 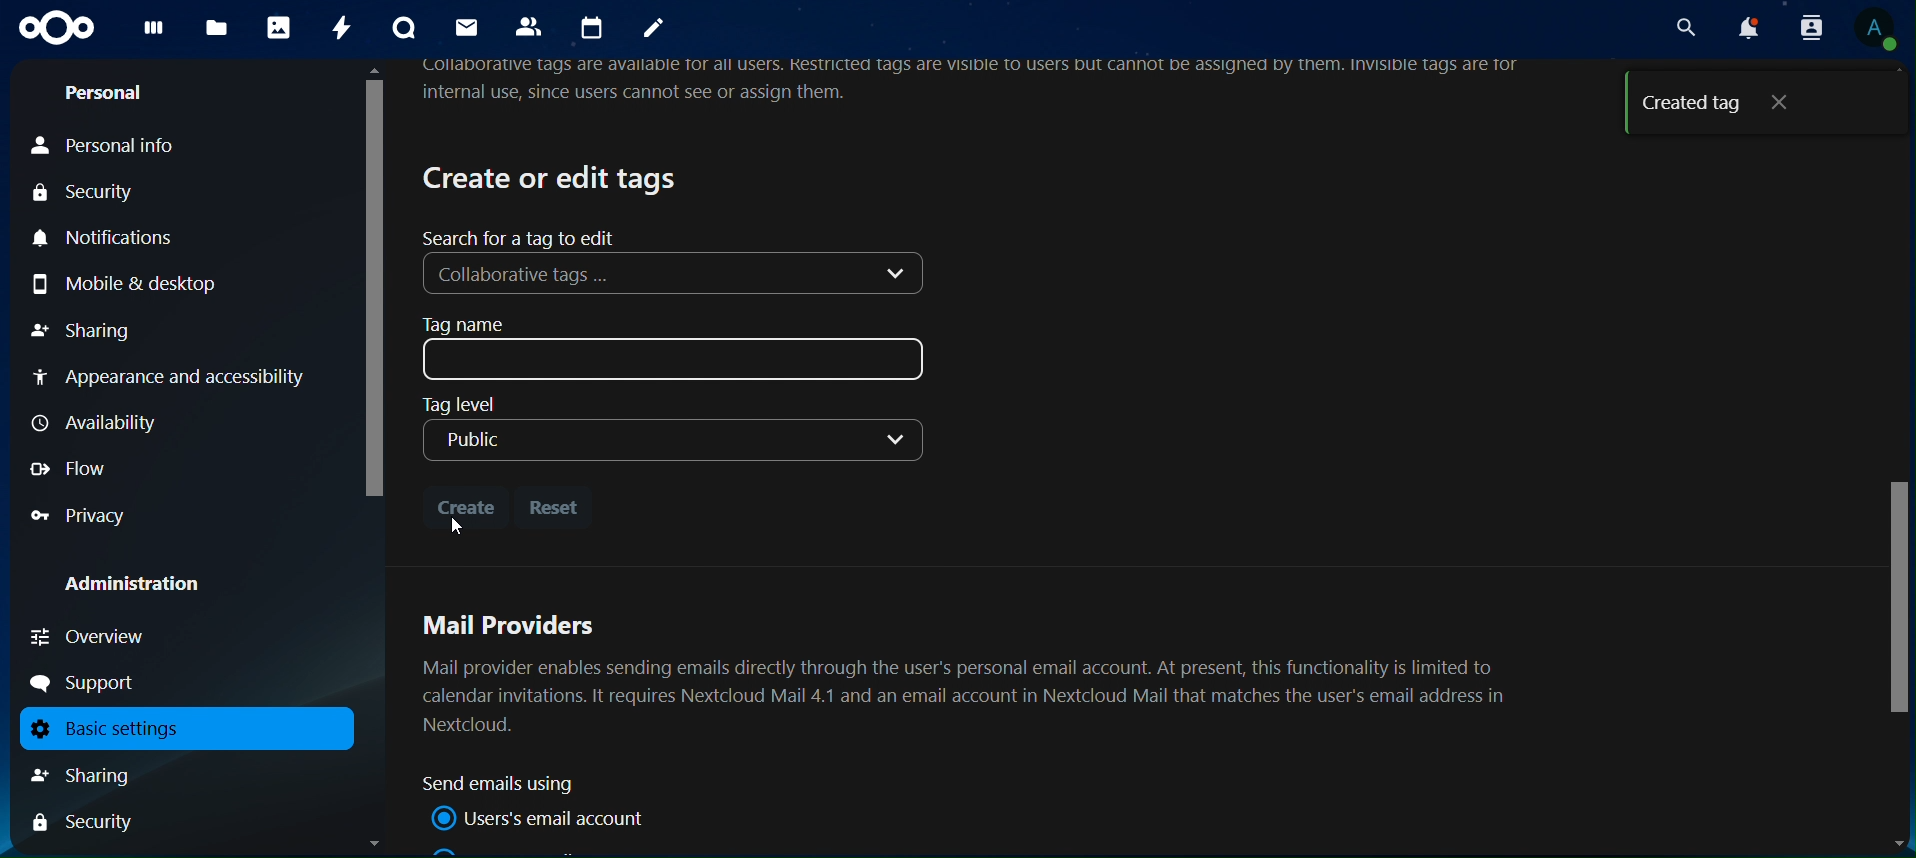 What do you see at coordinates (113, 239) in the screenshot?
I see `notifications` at bounding box center [113, 239].